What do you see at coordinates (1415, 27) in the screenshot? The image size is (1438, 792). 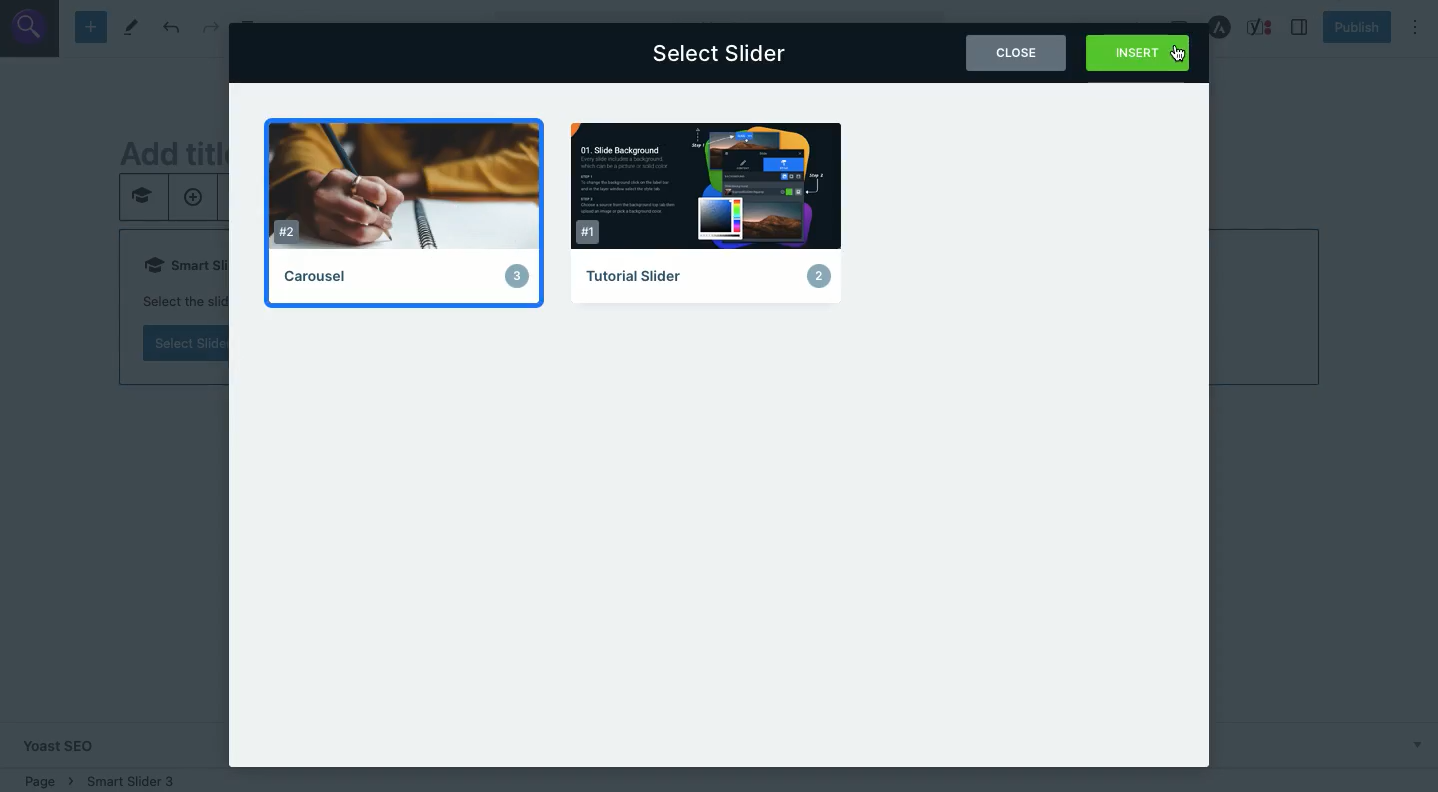 I see `Options` at bounding box center [1415, 27].